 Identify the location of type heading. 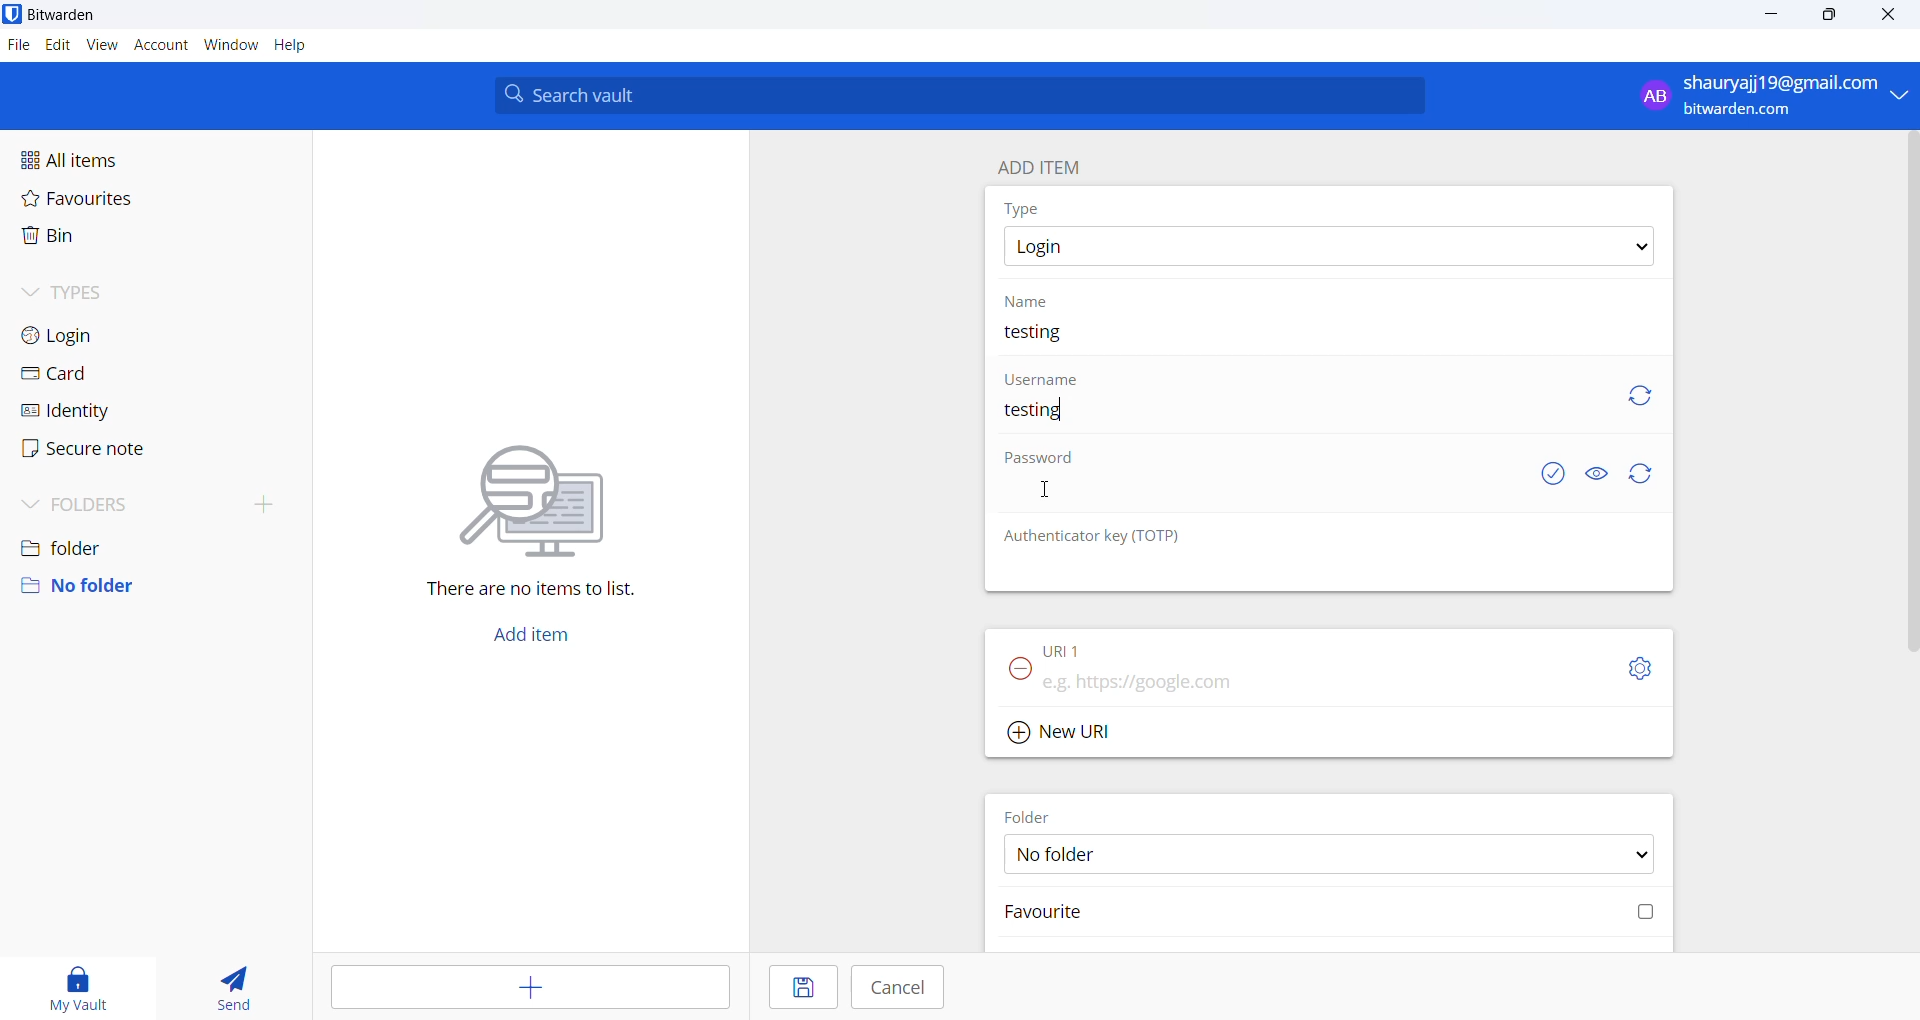
(1023, 208).